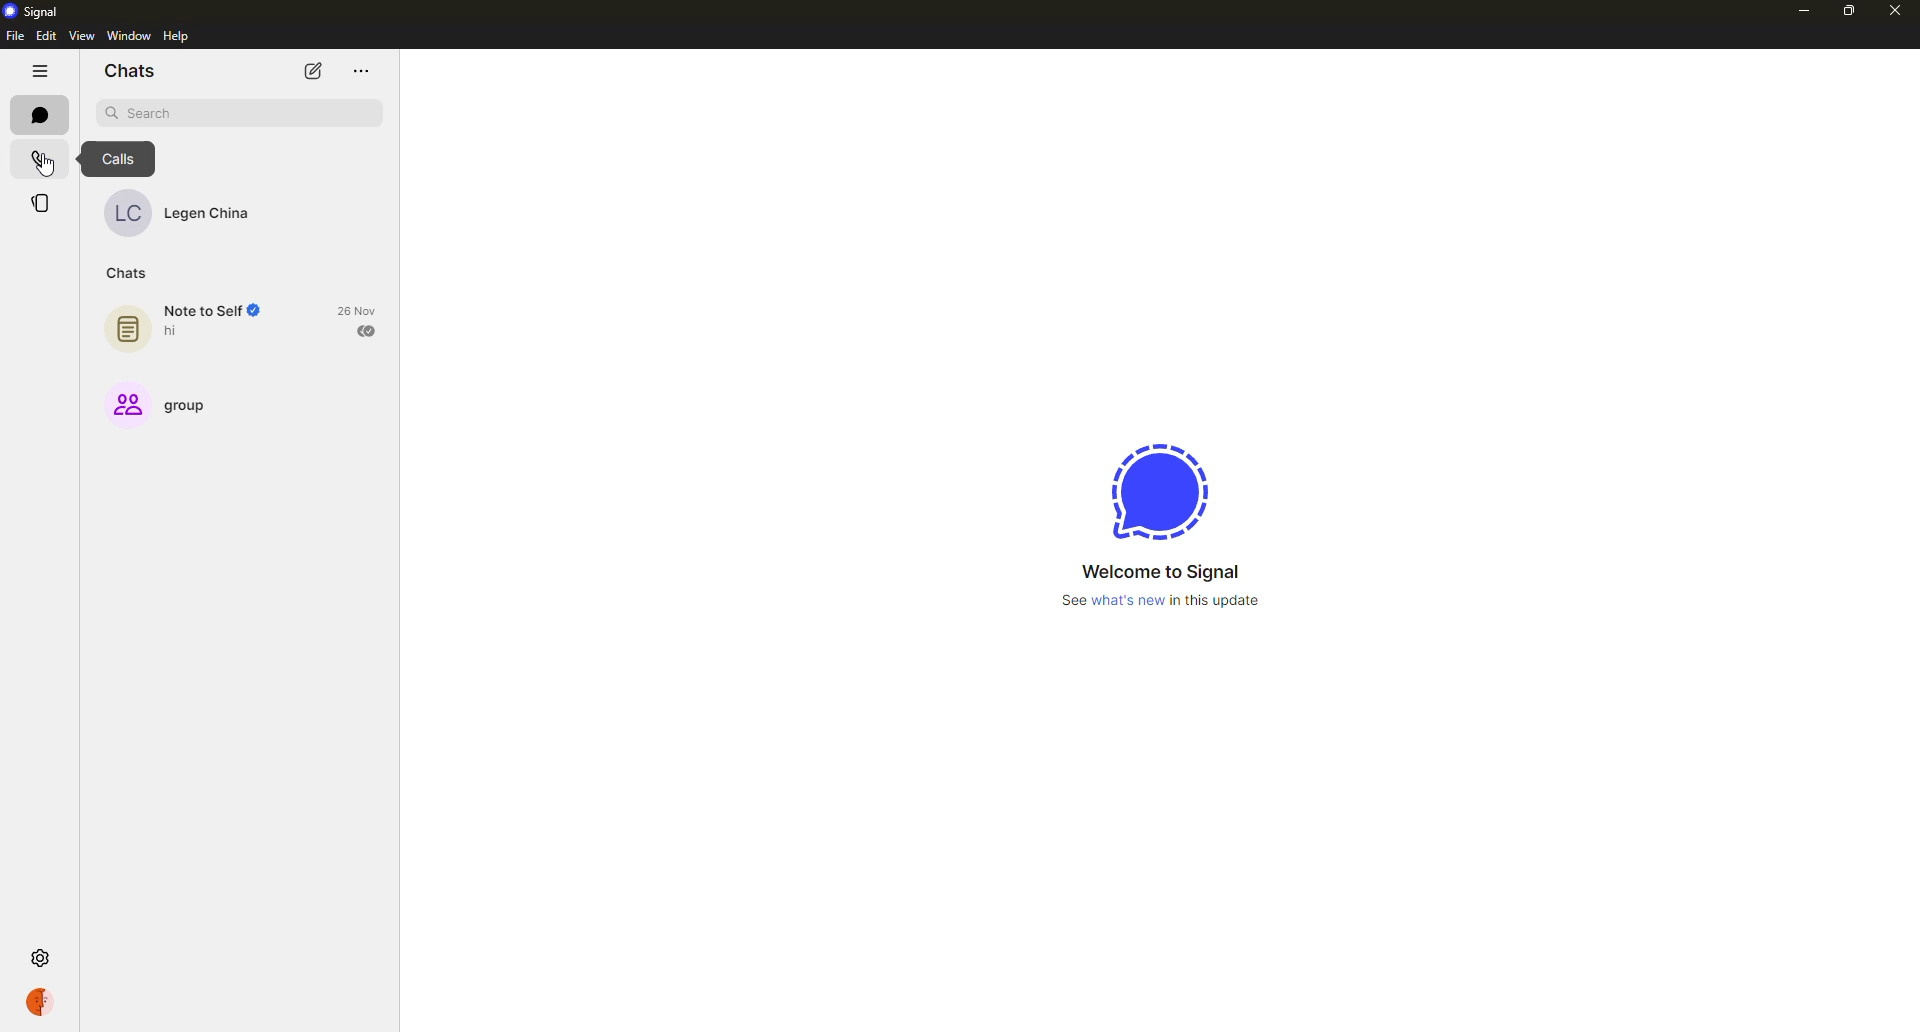 The width and height of the screenshot is (1920, 1032). Describe the element at coordinates (45, 35) in the screenshot. I see `edit` at that location.